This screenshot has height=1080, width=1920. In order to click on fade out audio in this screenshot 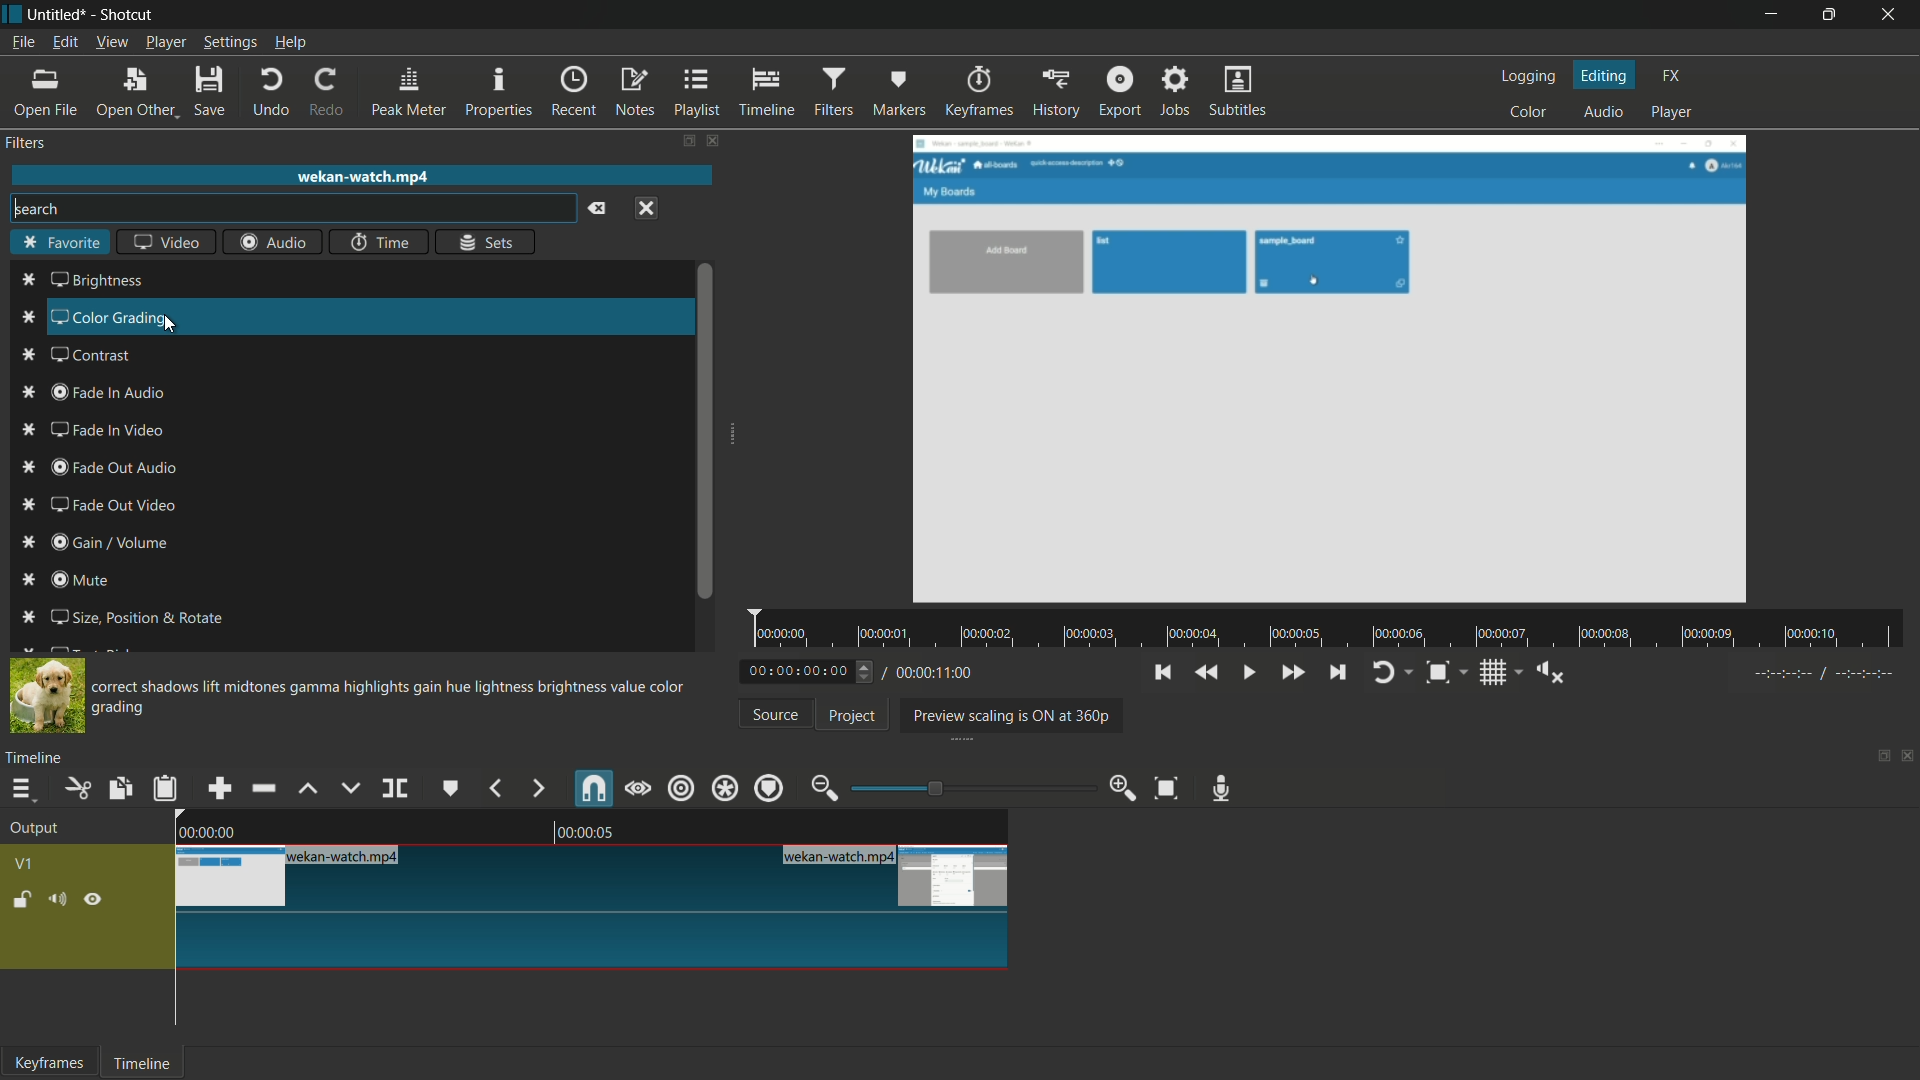, I will do `click(101, 468)`.